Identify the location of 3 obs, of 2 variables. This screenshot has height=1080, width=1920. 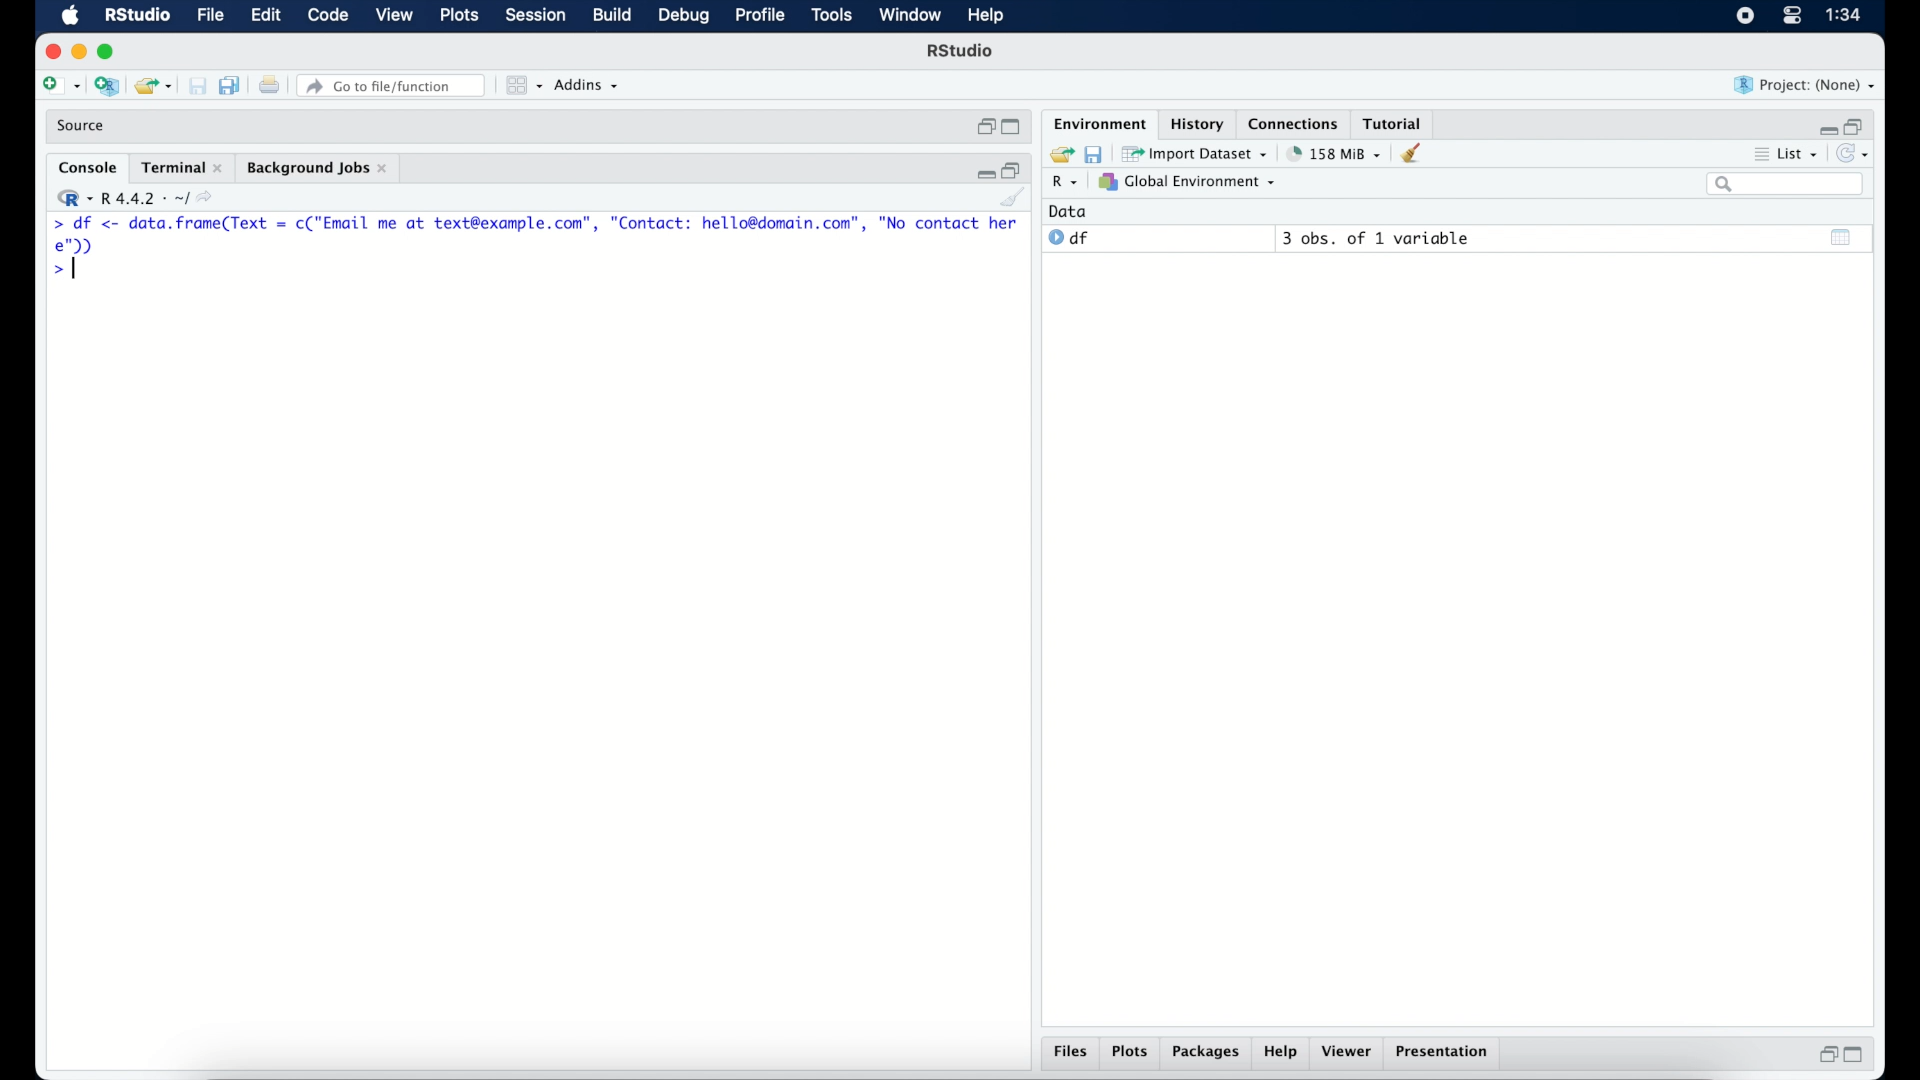
(1381, 238).